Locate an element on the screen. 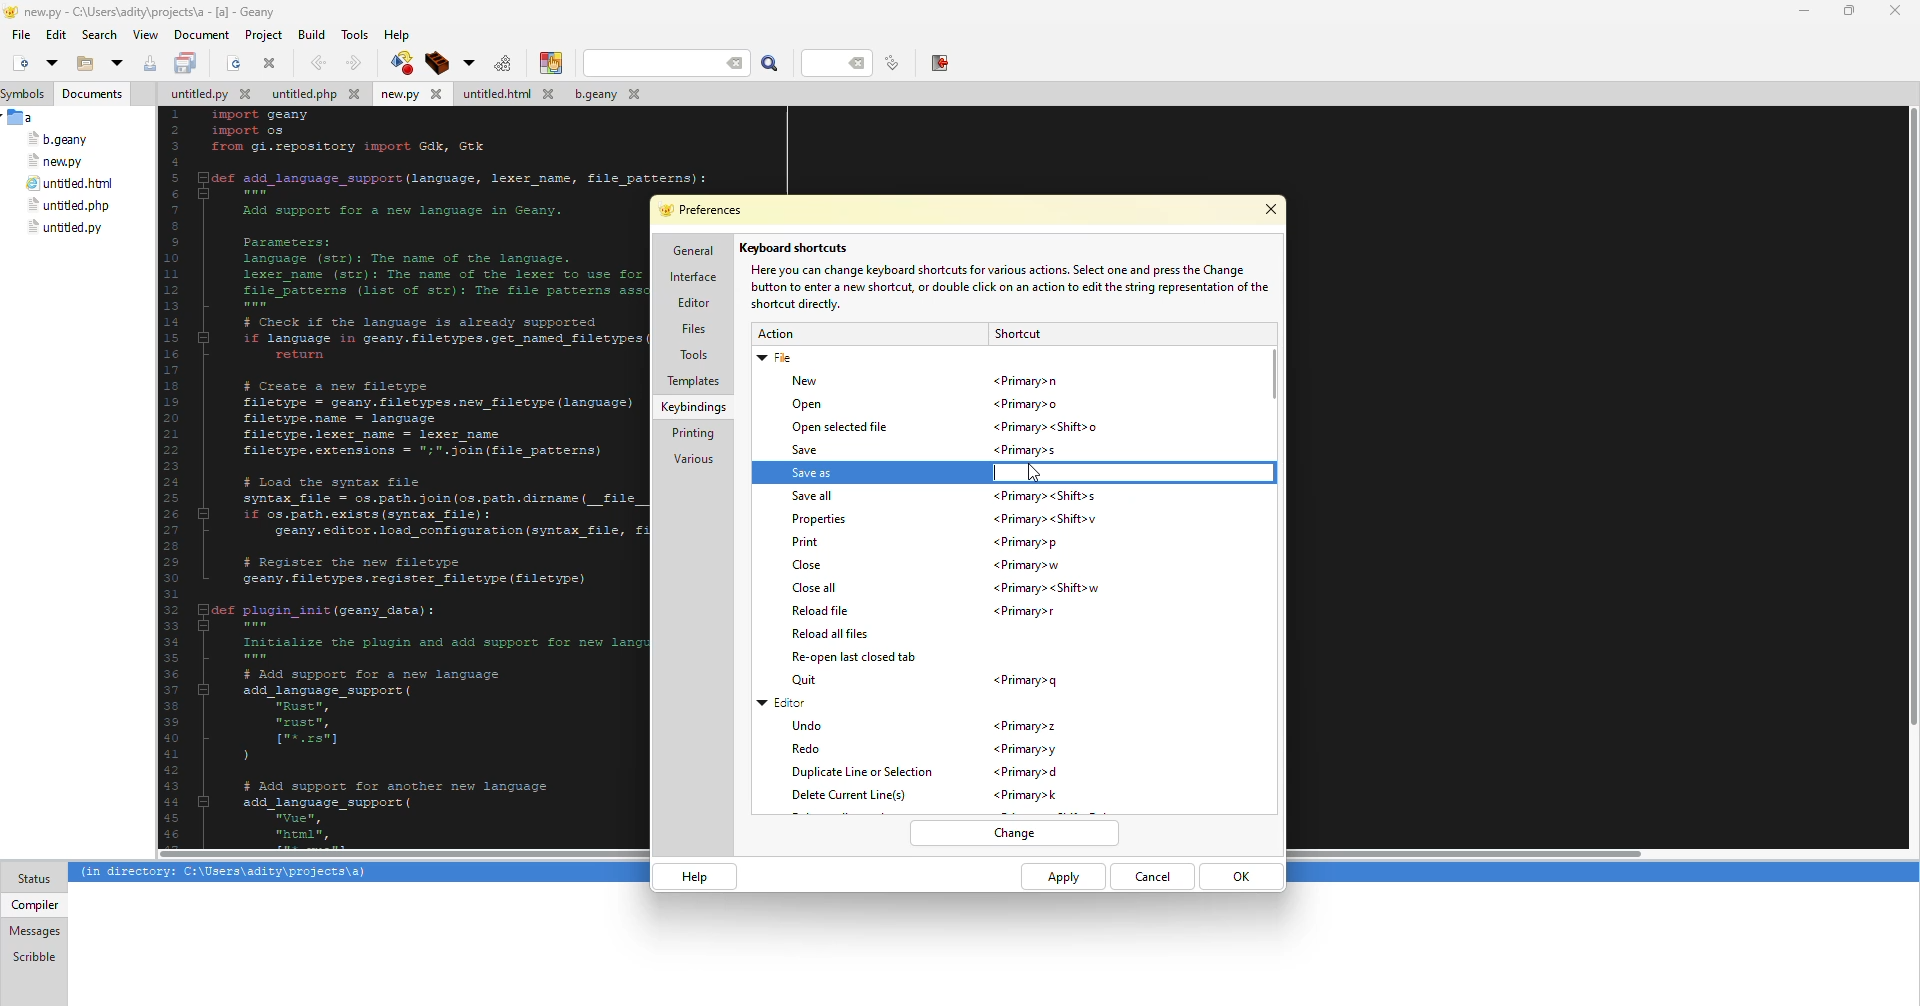  typing shortcut is located at coordinates (1097, 472).